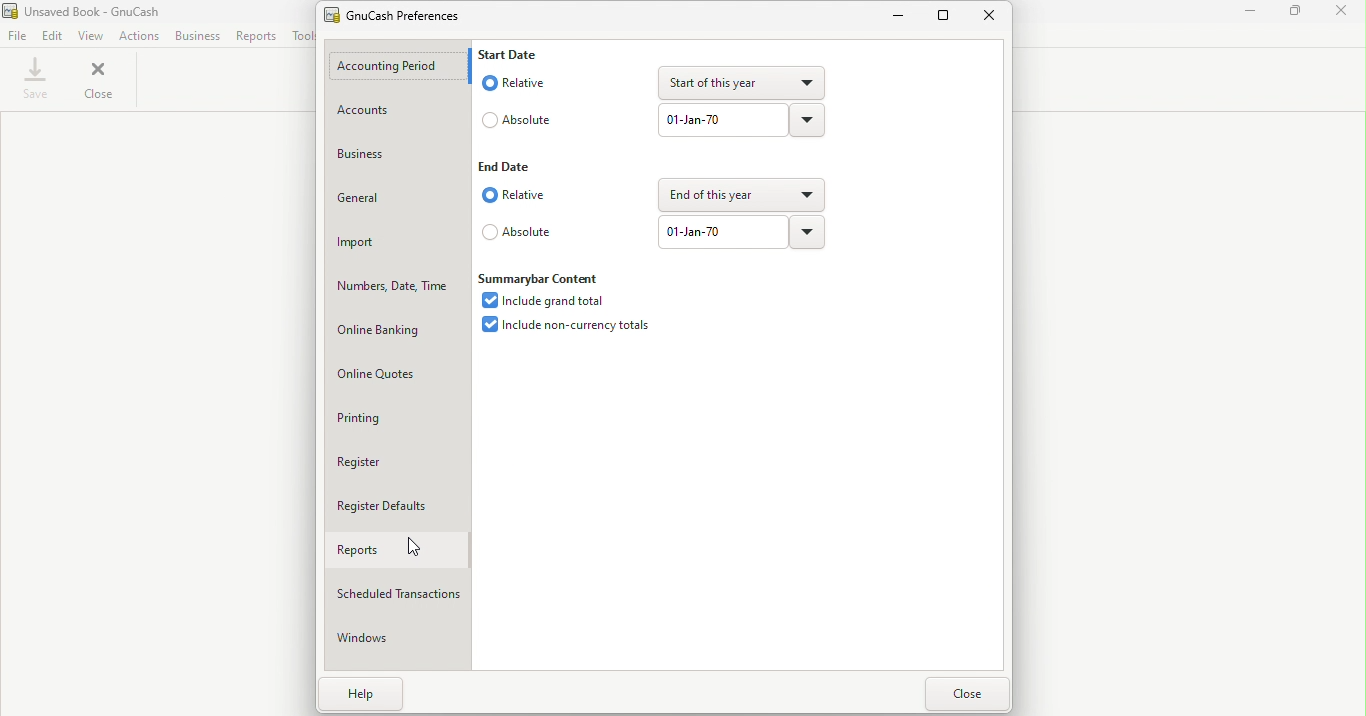 The image size is (1366, 716). I want to click on Include non-currency totals, so click(571, 326).